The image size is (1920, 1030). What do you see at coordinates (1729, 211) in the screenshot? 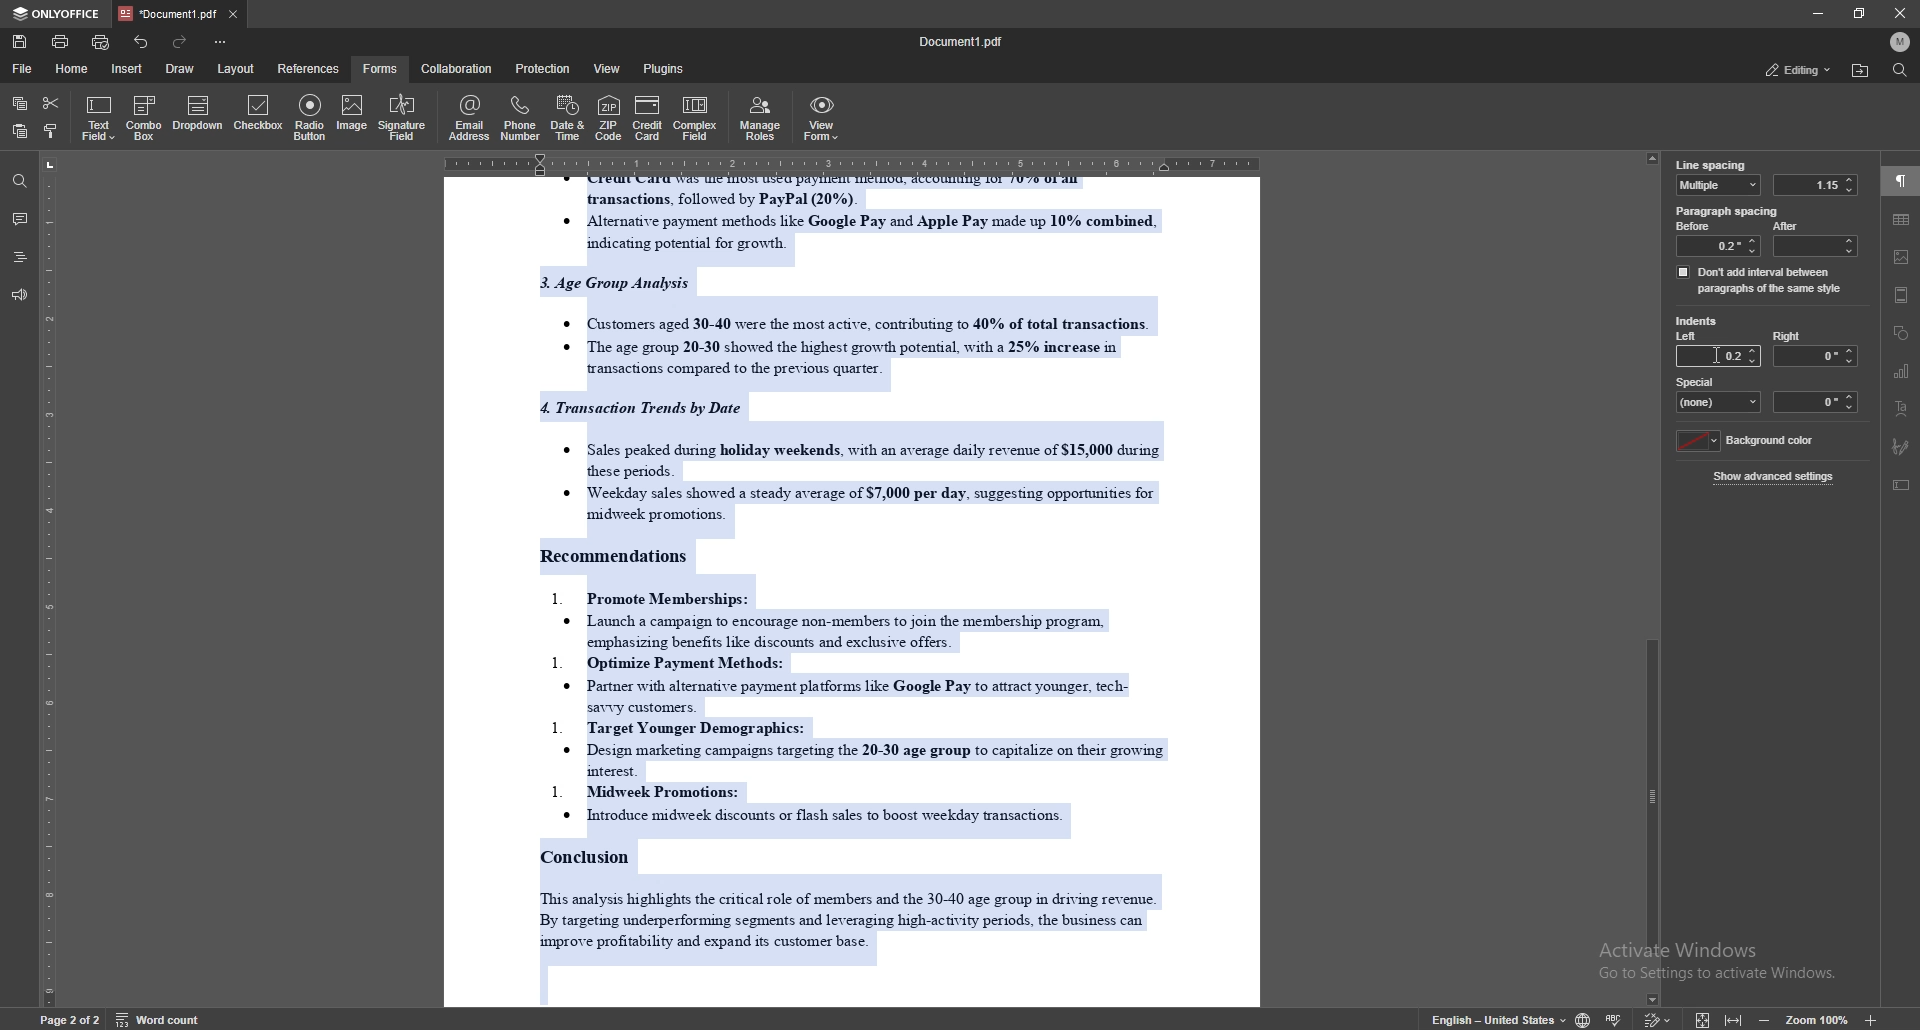
I see `paragraph spacing` at bounding box center [1729, 211].